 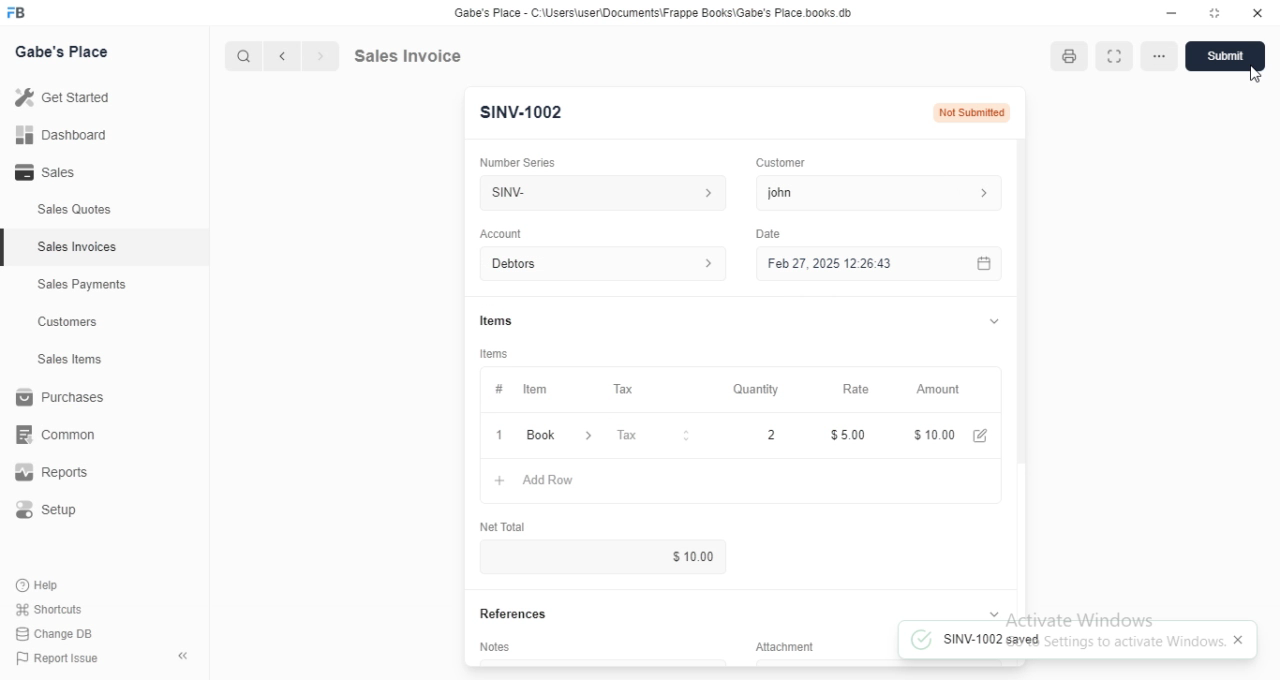 What do you see at coordinates (496, 352) in the screenshot?
I see `Items` at bounding box center [496, 352].